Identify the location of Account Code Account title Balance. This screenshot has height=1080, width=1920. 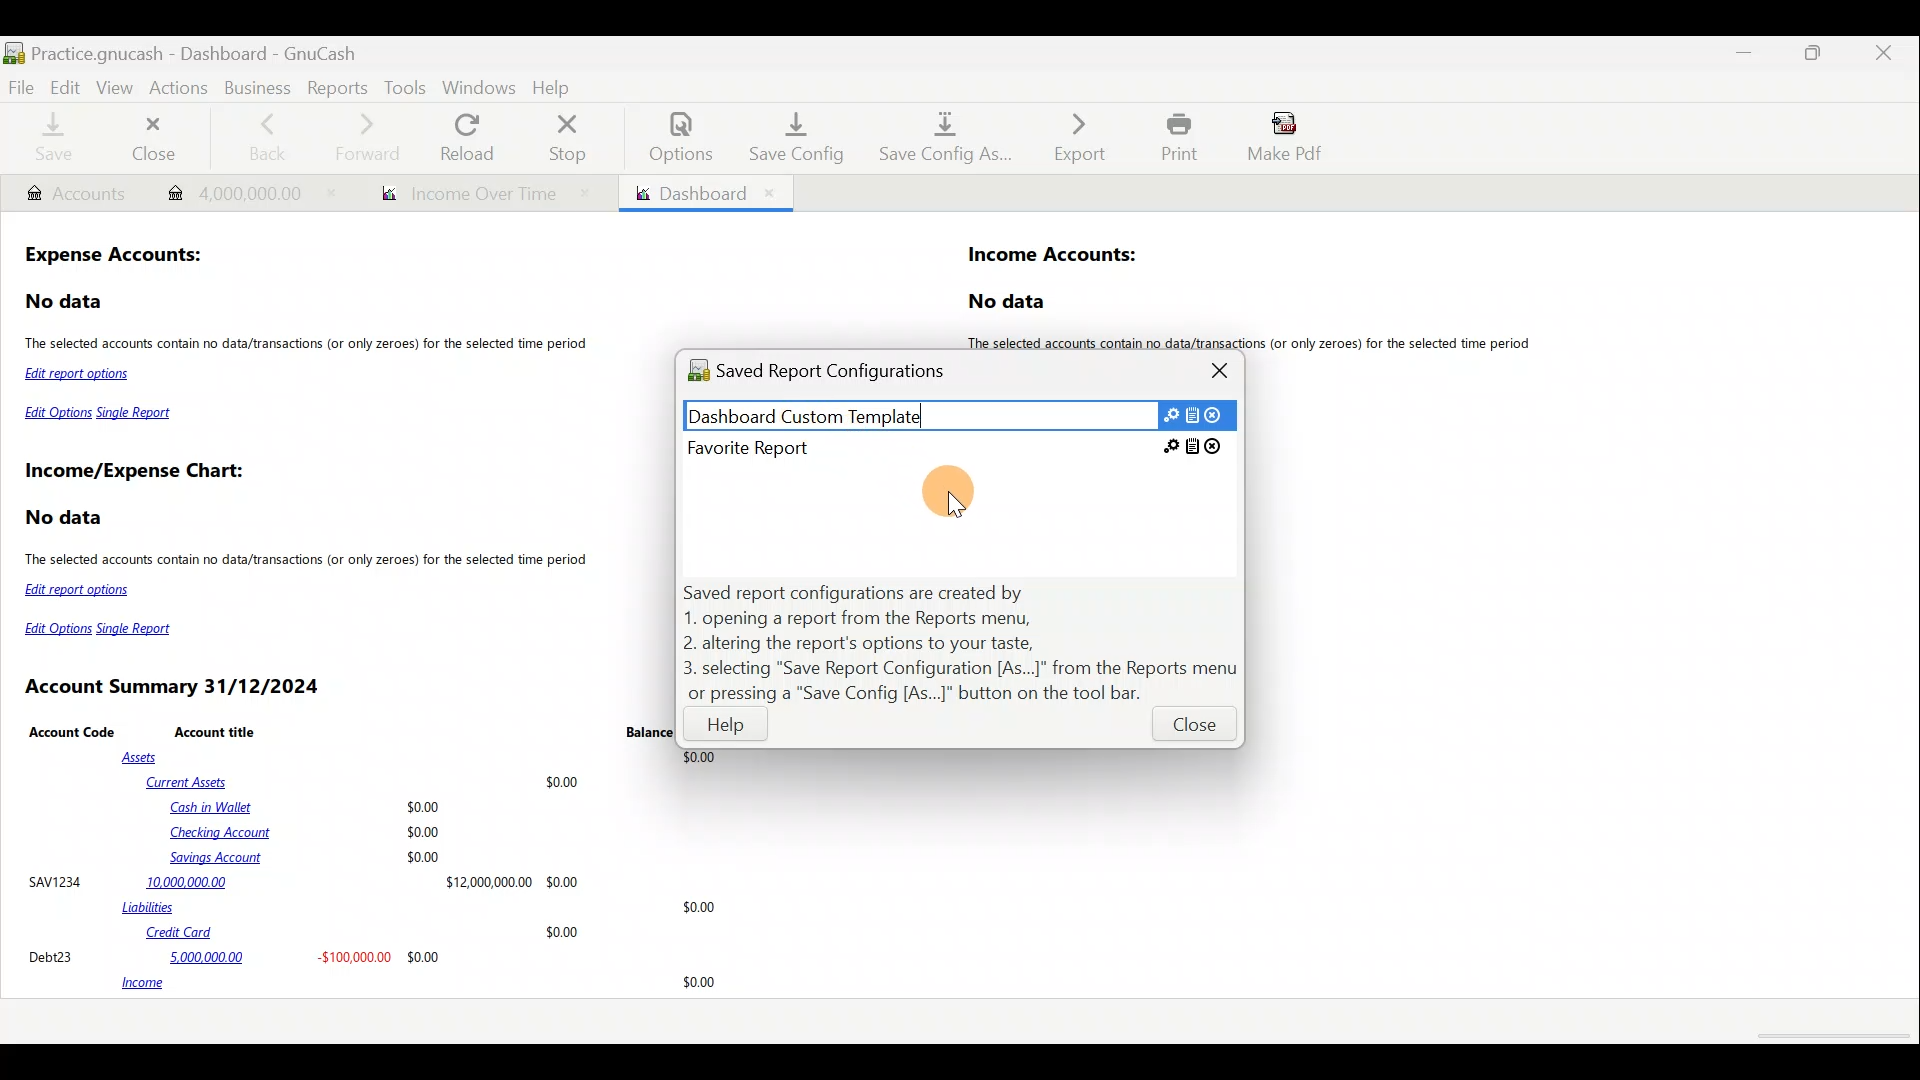
(351, 731).